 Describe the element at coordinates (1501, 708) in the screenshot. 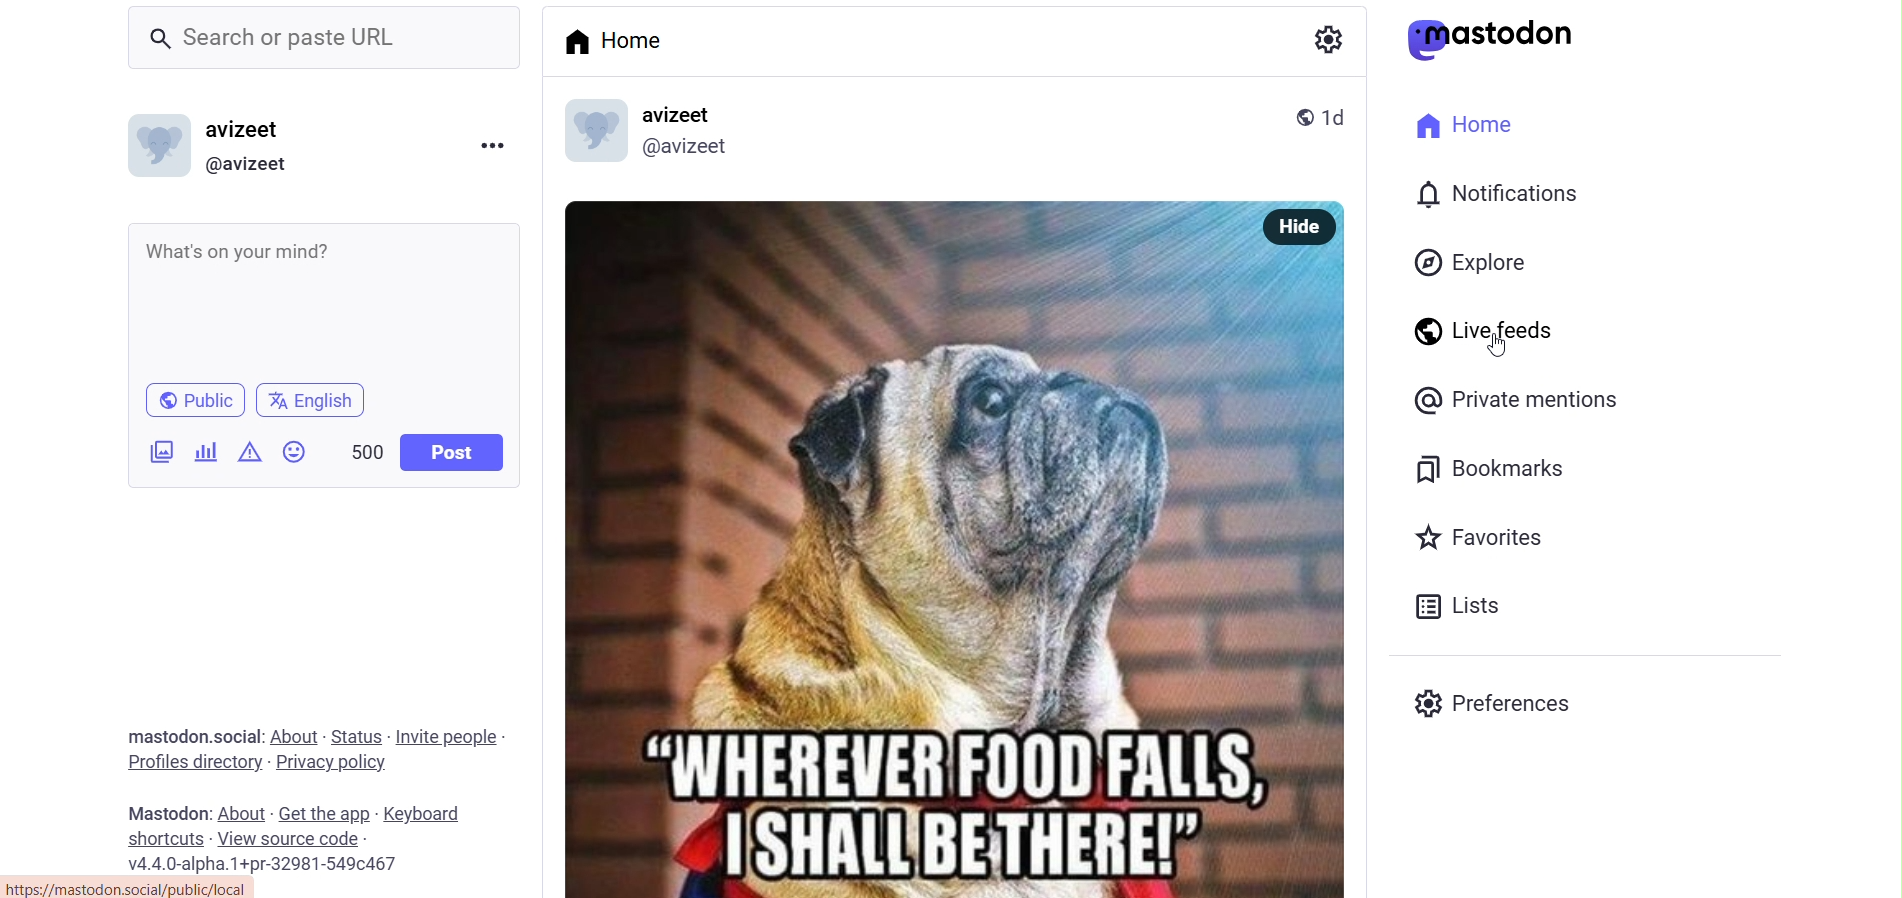

I see `preferences` at that location.